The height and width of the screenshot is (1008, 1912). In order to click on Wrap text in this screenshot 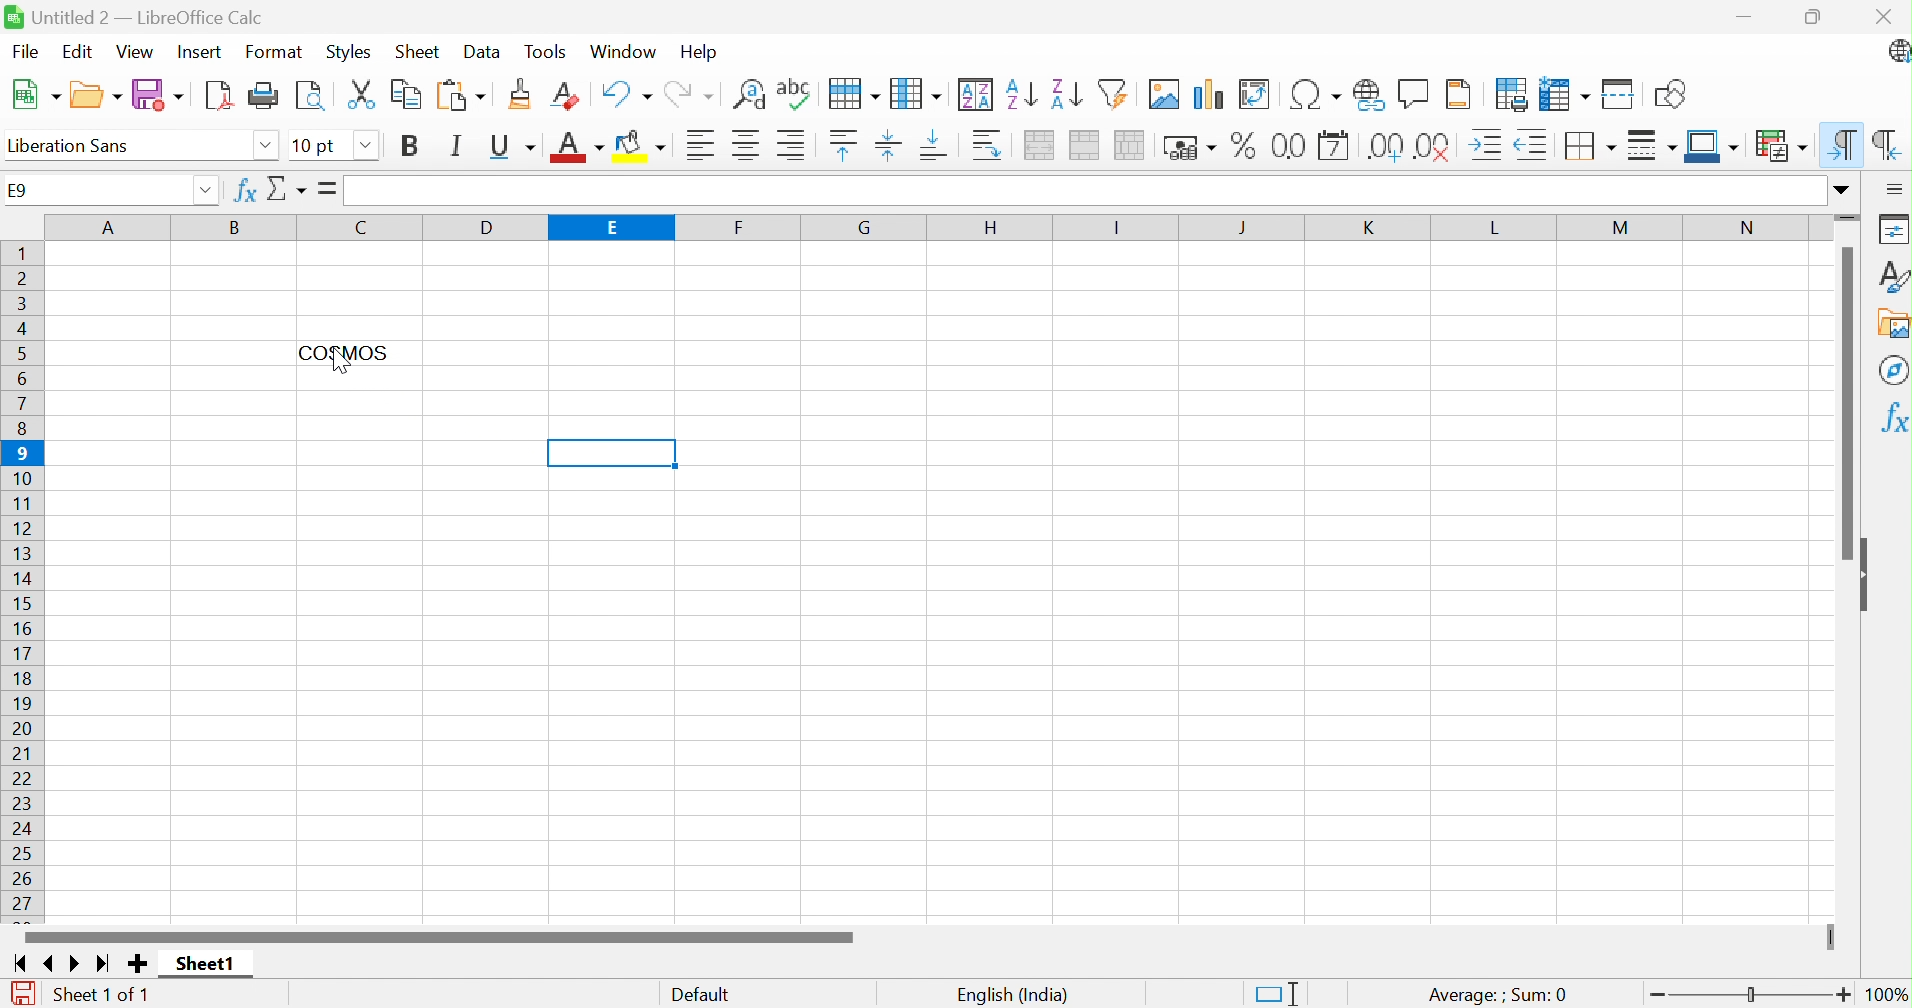, I will do `click(988, 145)`.